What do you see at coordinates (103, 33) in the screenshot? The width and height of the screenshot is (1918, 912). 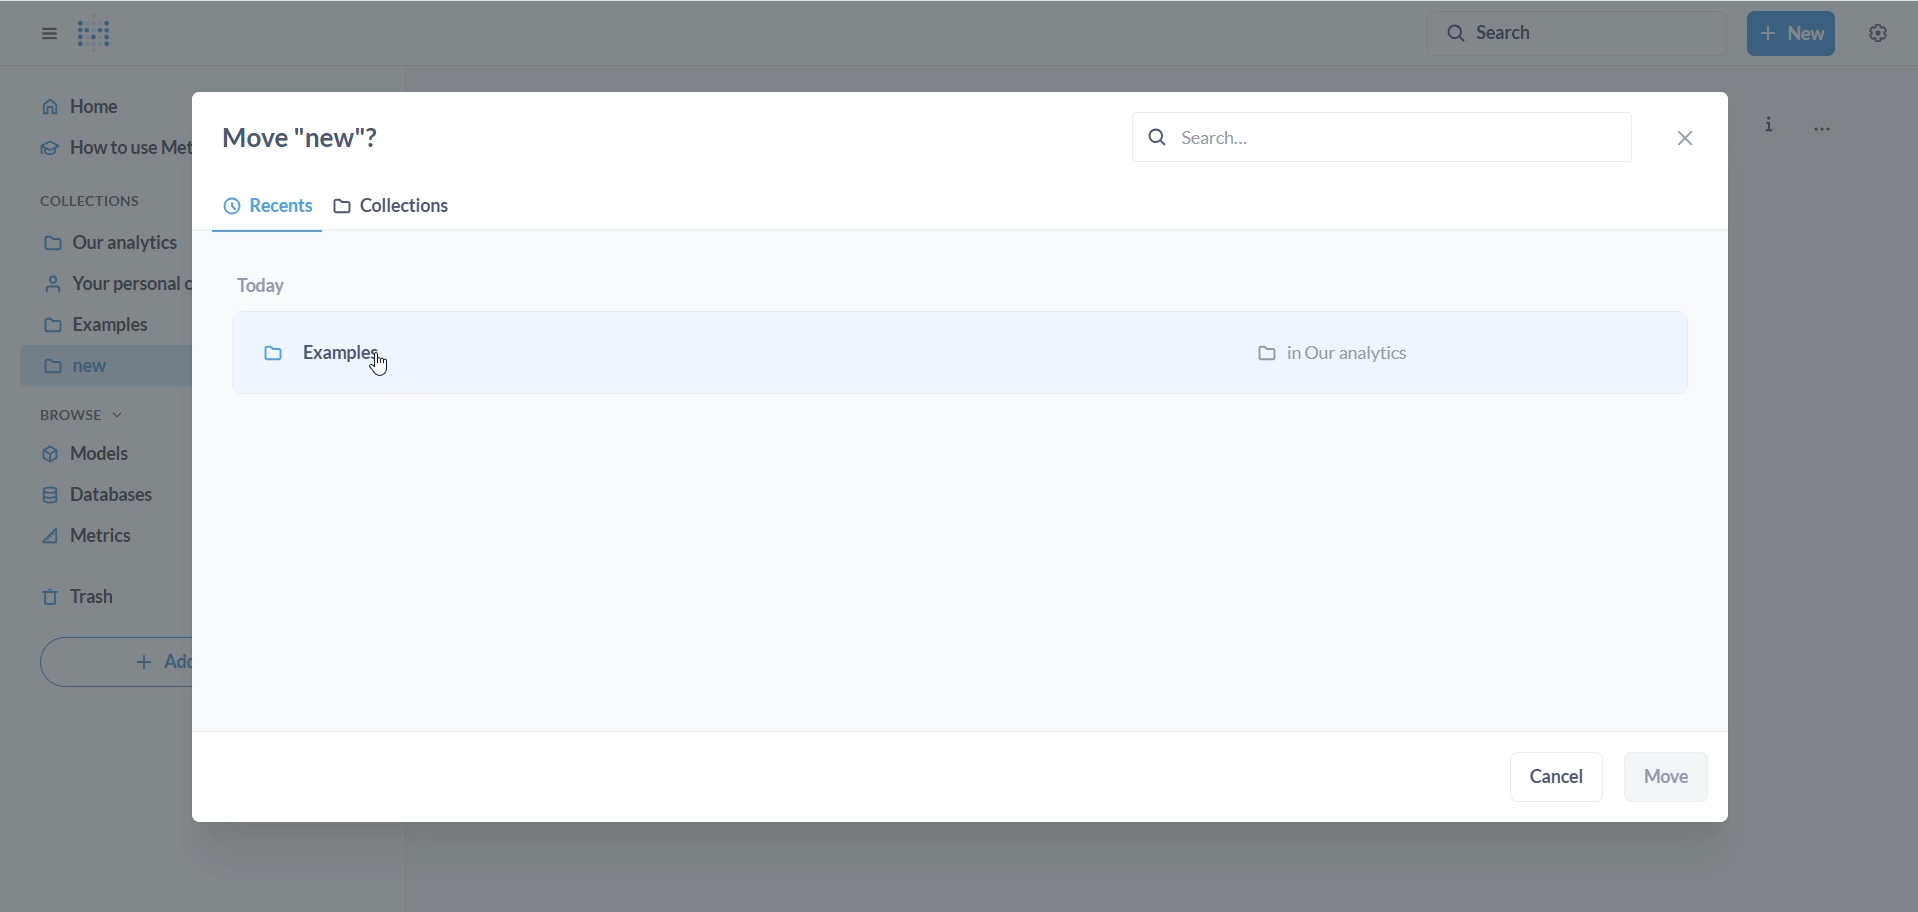 I see `LOGO` at bounding box center [103, 33].